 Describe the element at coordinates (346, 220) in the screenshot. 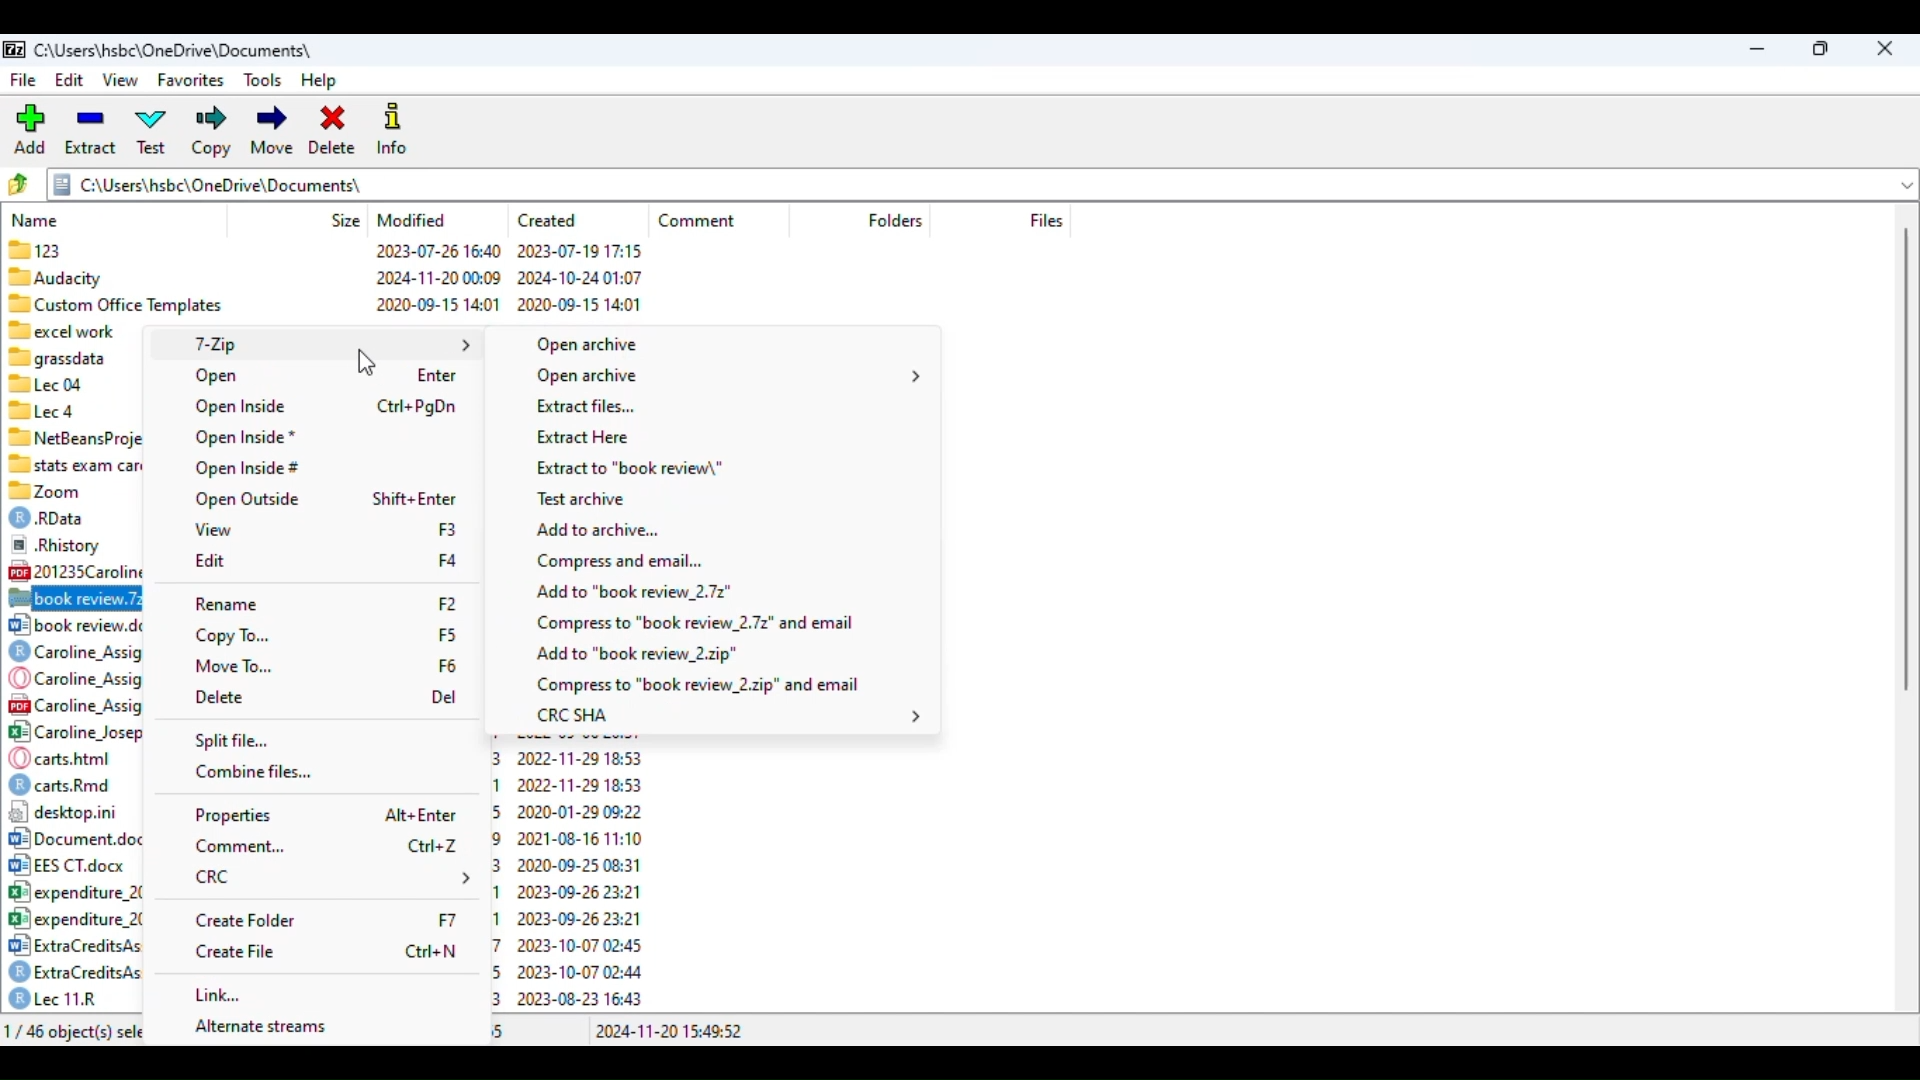

I see `size` at that location.